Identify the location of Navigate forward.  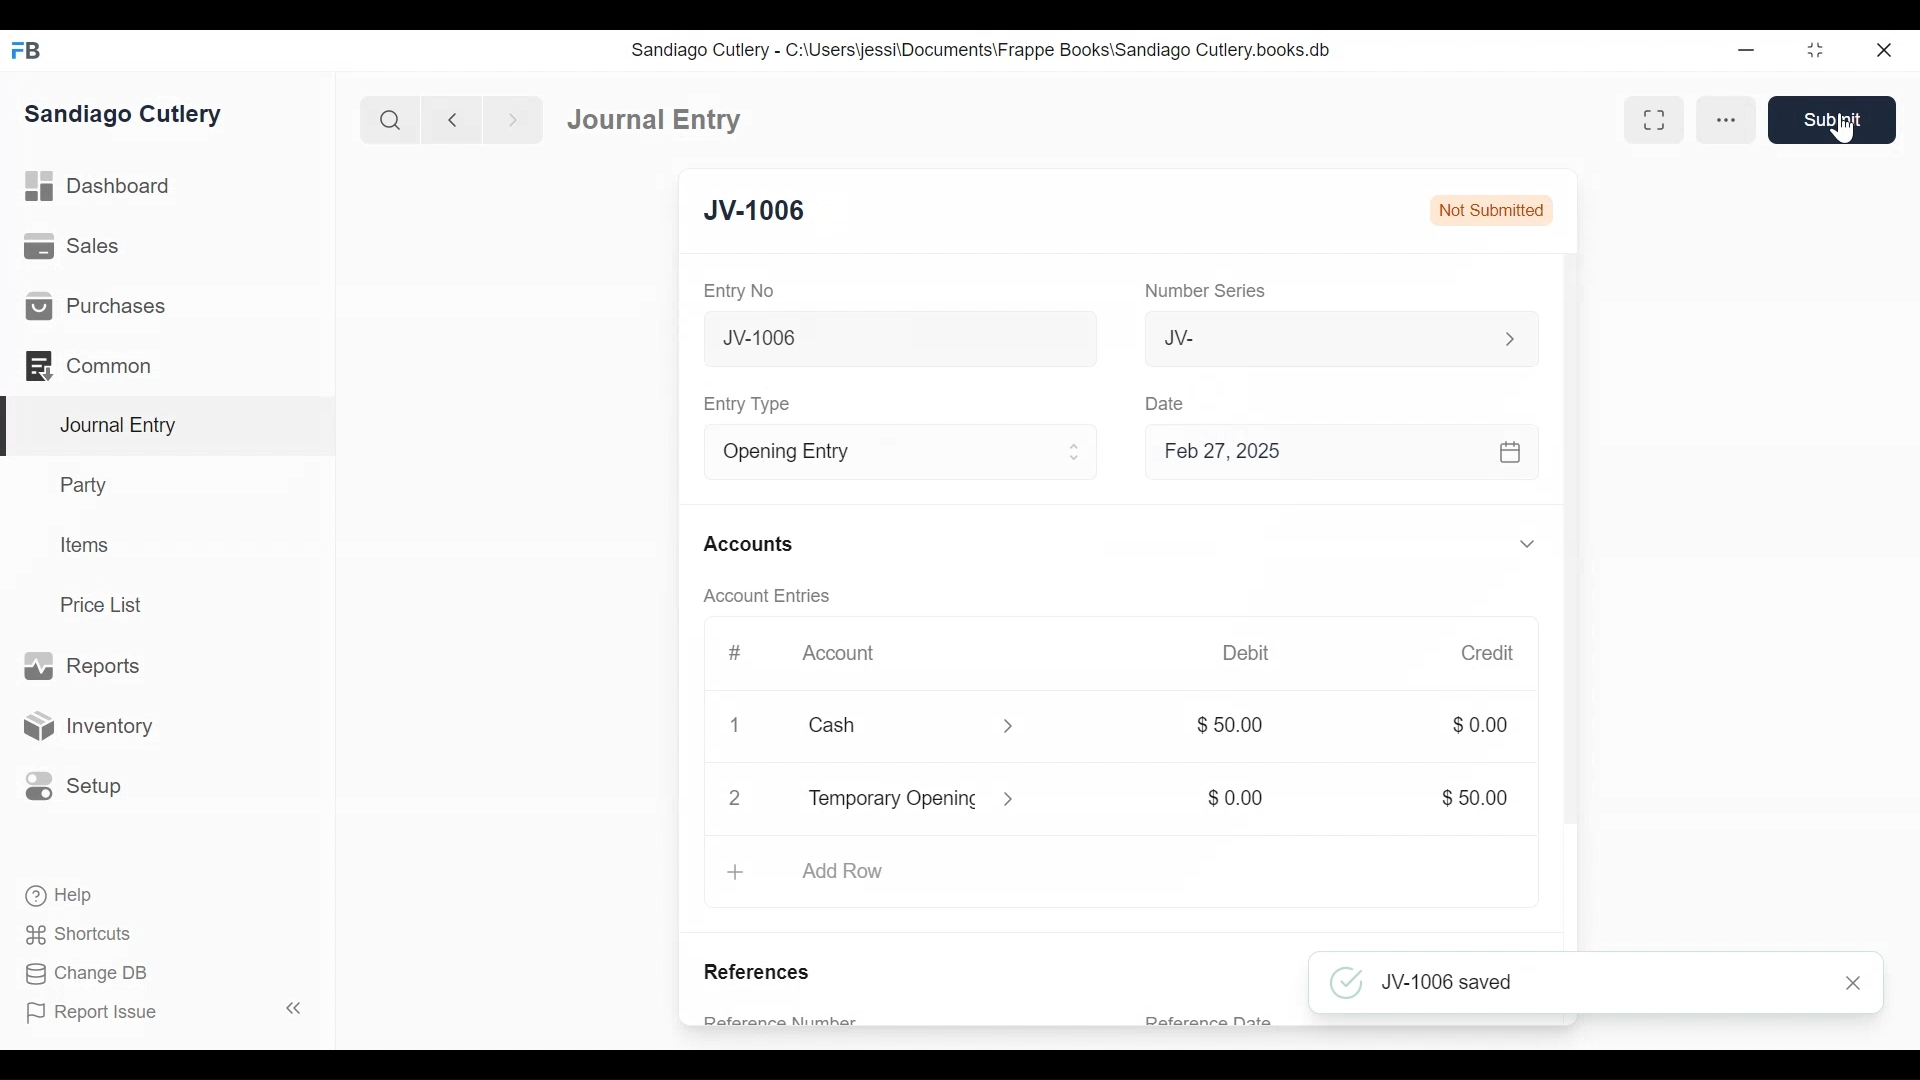
(512, 120).